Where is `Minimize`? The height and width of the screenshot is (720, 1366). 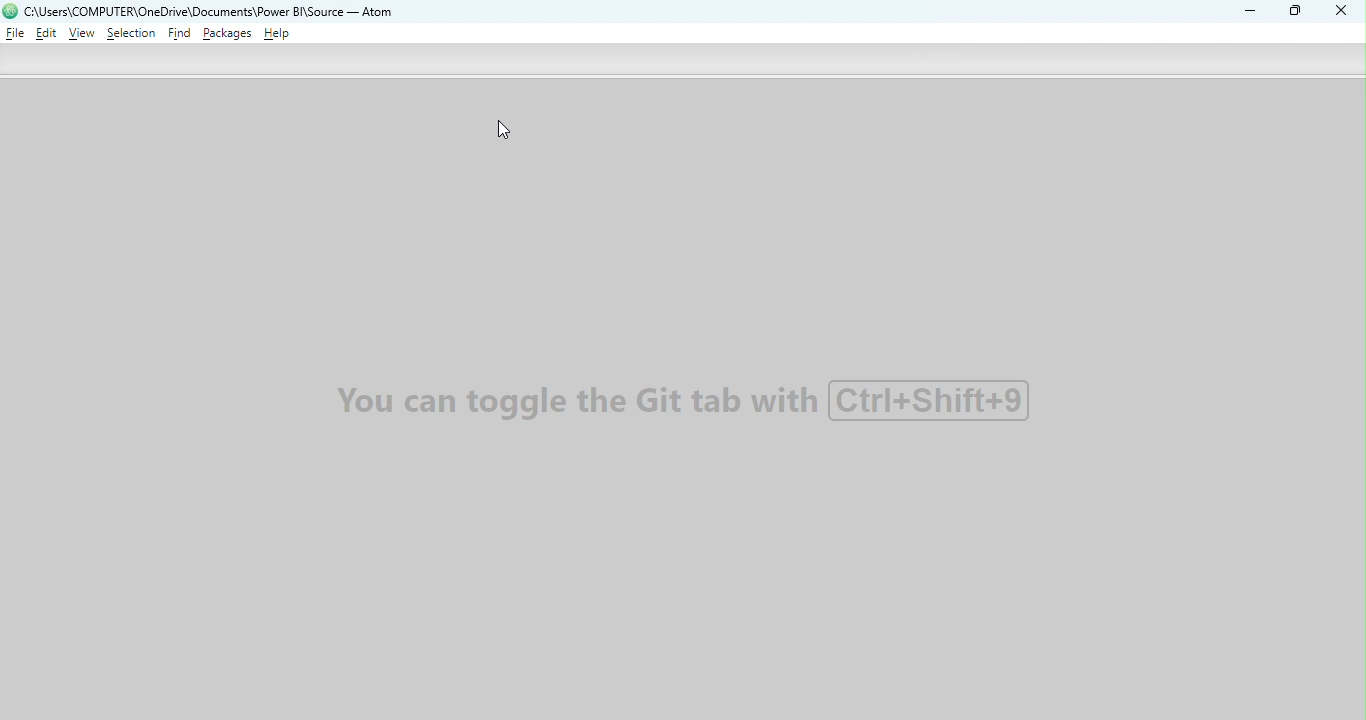
Minimize is located at coordinates (1246, 10).